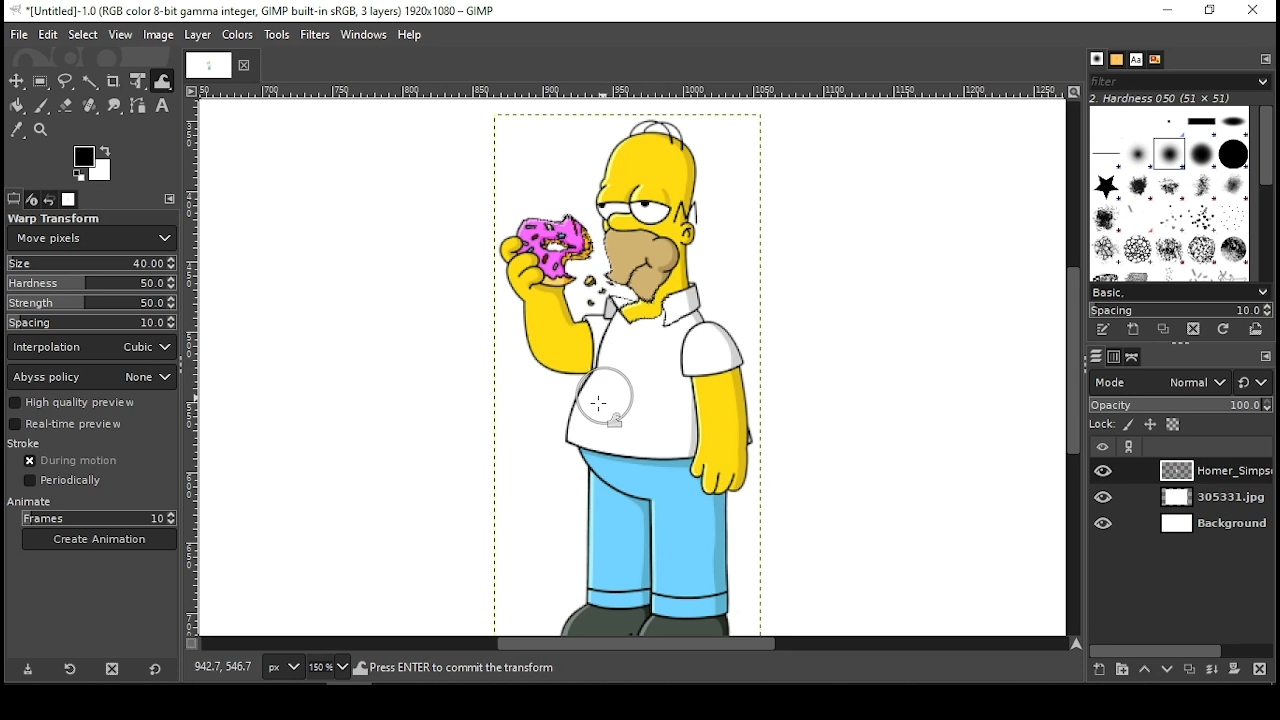  I want to click on lock position and size, so click(1150, 424).